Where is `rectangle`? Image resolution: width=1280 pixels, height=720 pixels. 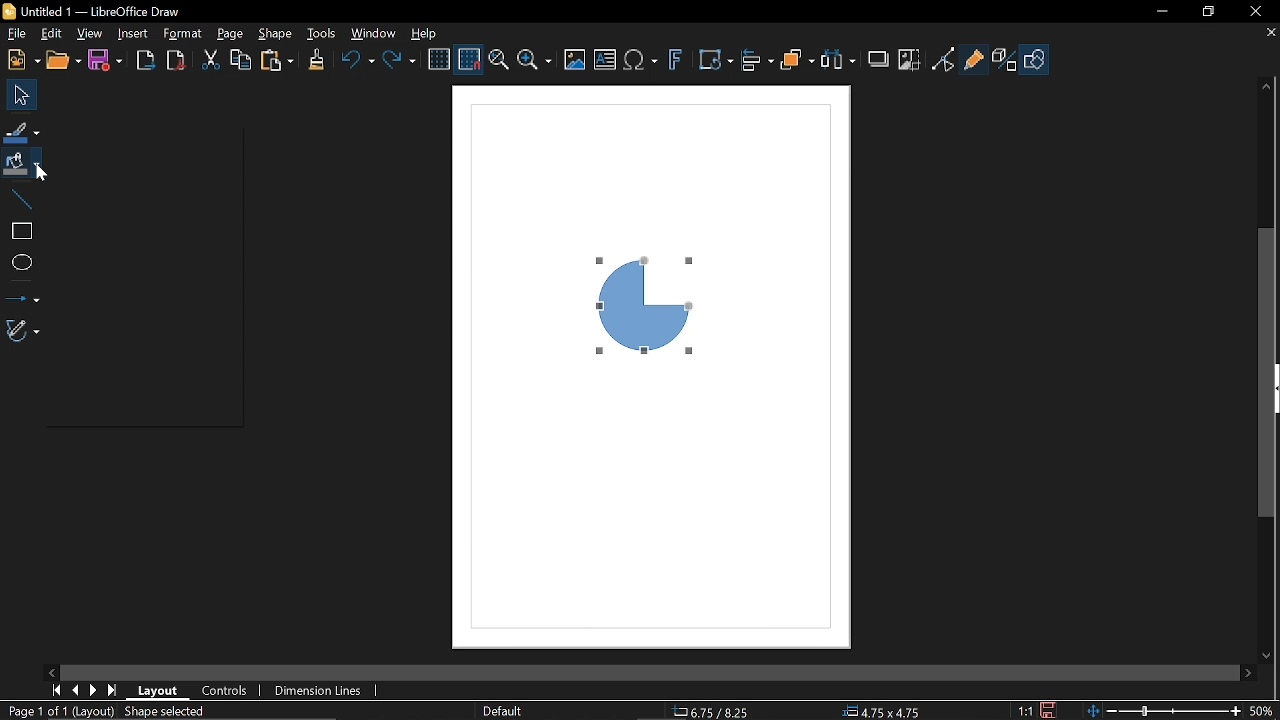 rectangle is located at coordinates (18, 232).